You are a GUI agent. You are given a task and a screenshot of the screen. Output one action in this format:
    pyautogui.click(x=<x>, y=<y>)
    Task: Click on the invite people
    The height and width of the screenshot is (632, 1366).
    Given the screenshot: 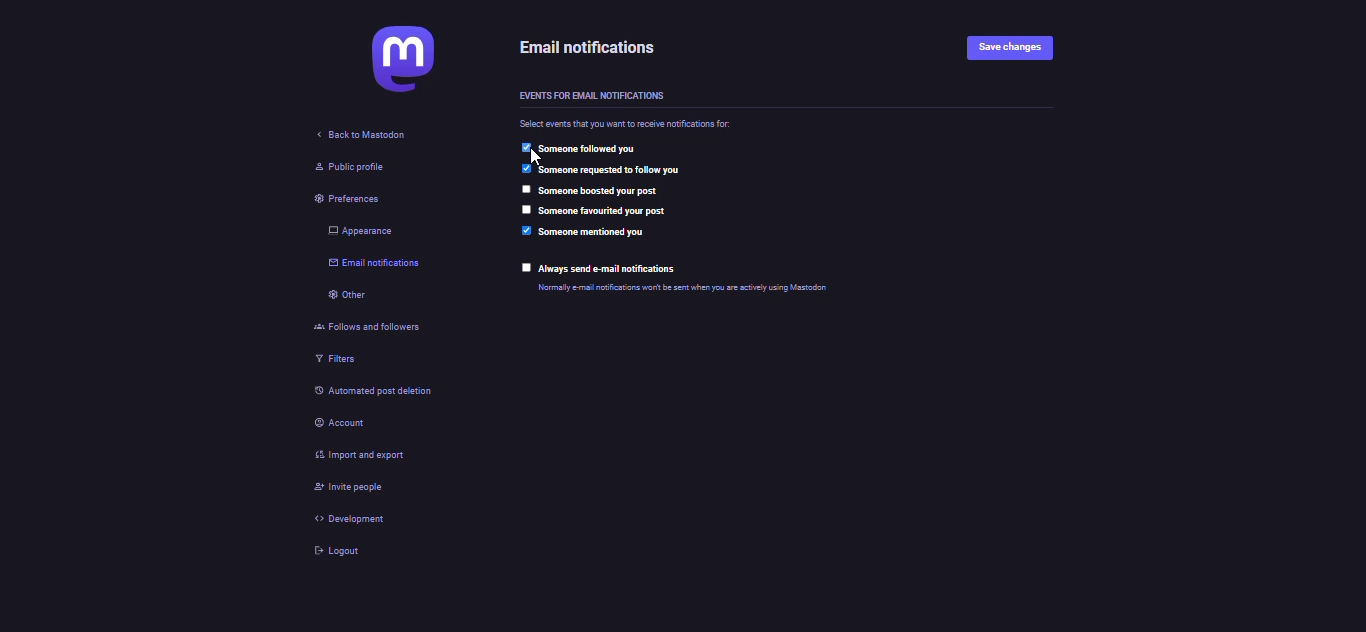 What is the action you would take?
    pyautogui.click(x=349, y=488)
    